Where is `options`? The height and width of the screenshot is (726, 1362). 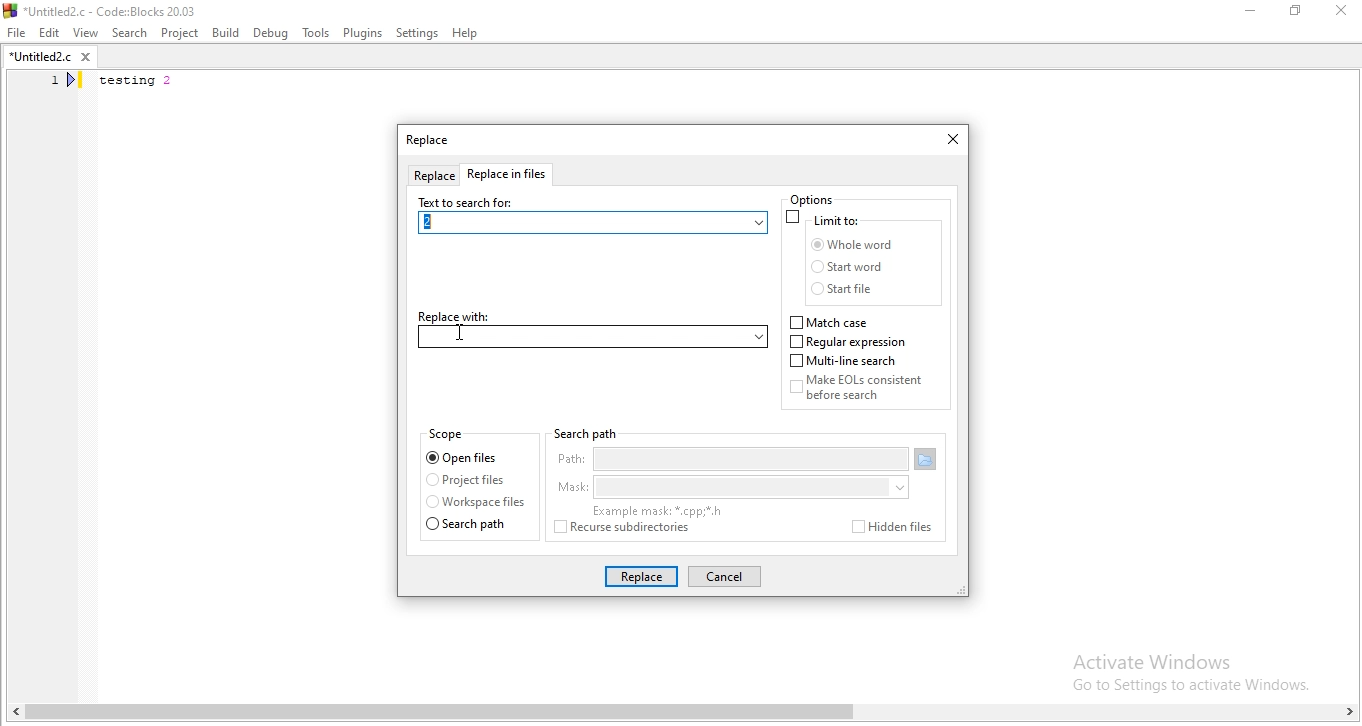 options is located at coordinates (824, 199).